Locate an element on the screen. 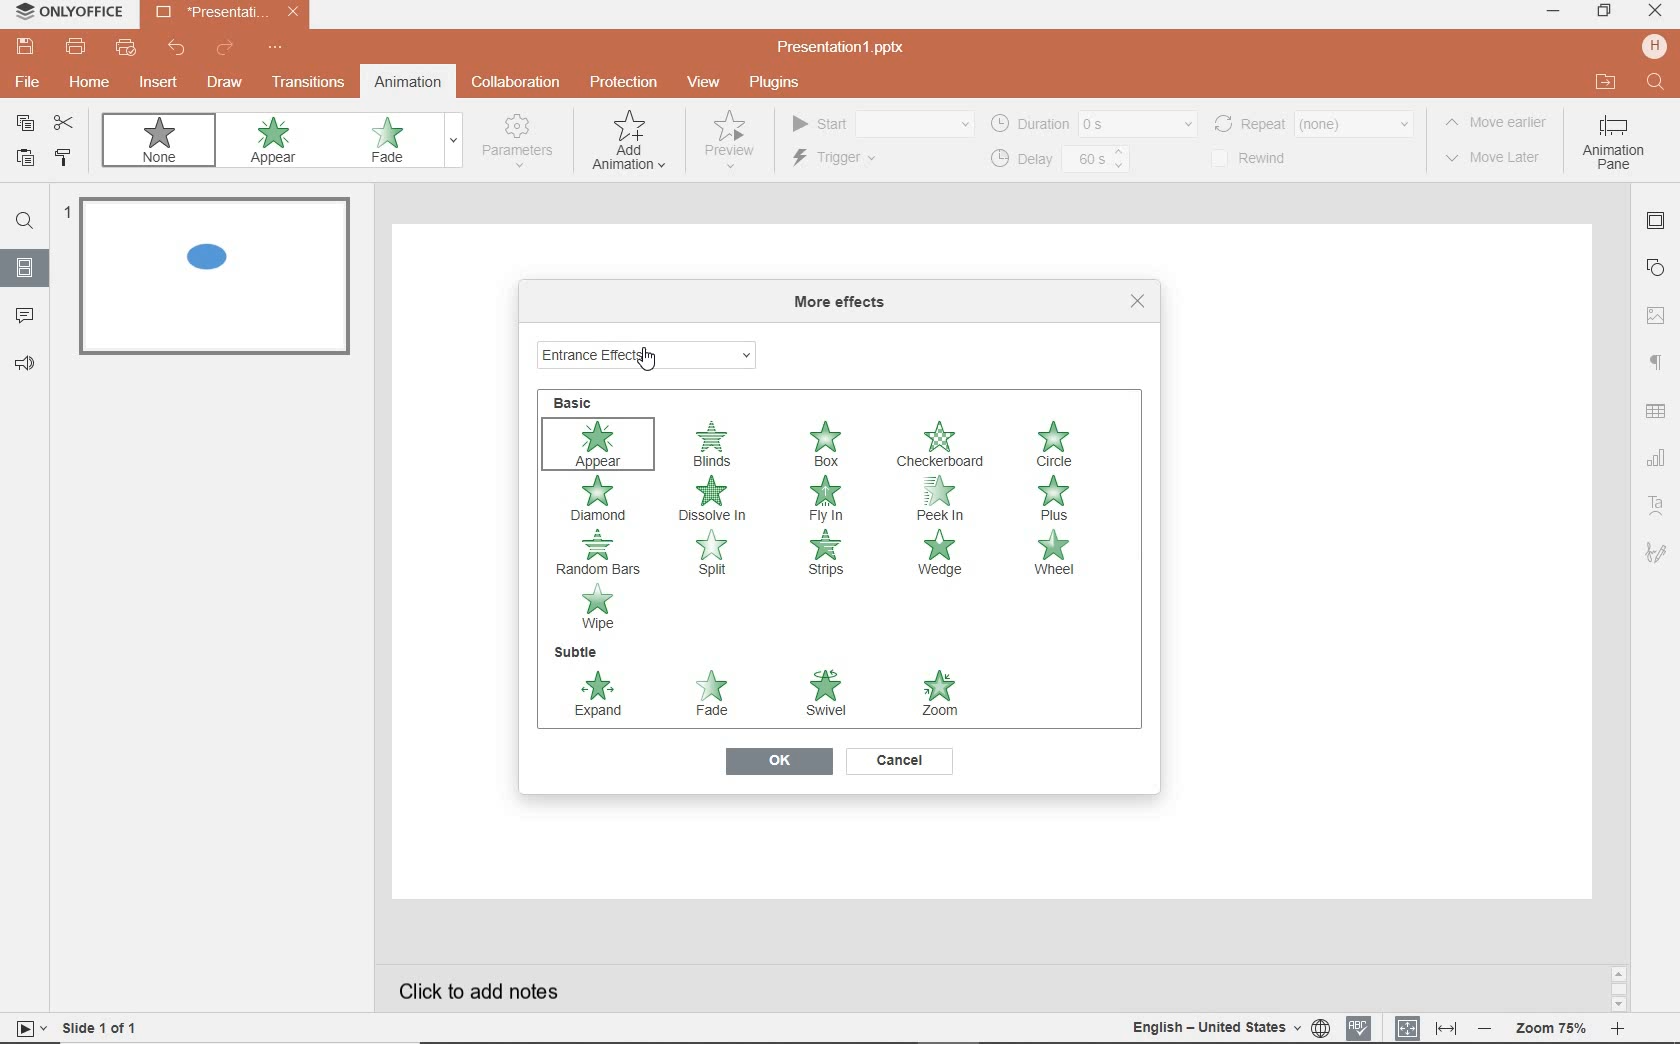 Image resolution: width=1680 pixels, height=1044 pixels. BLINDS is located at coordinates (713, 444).